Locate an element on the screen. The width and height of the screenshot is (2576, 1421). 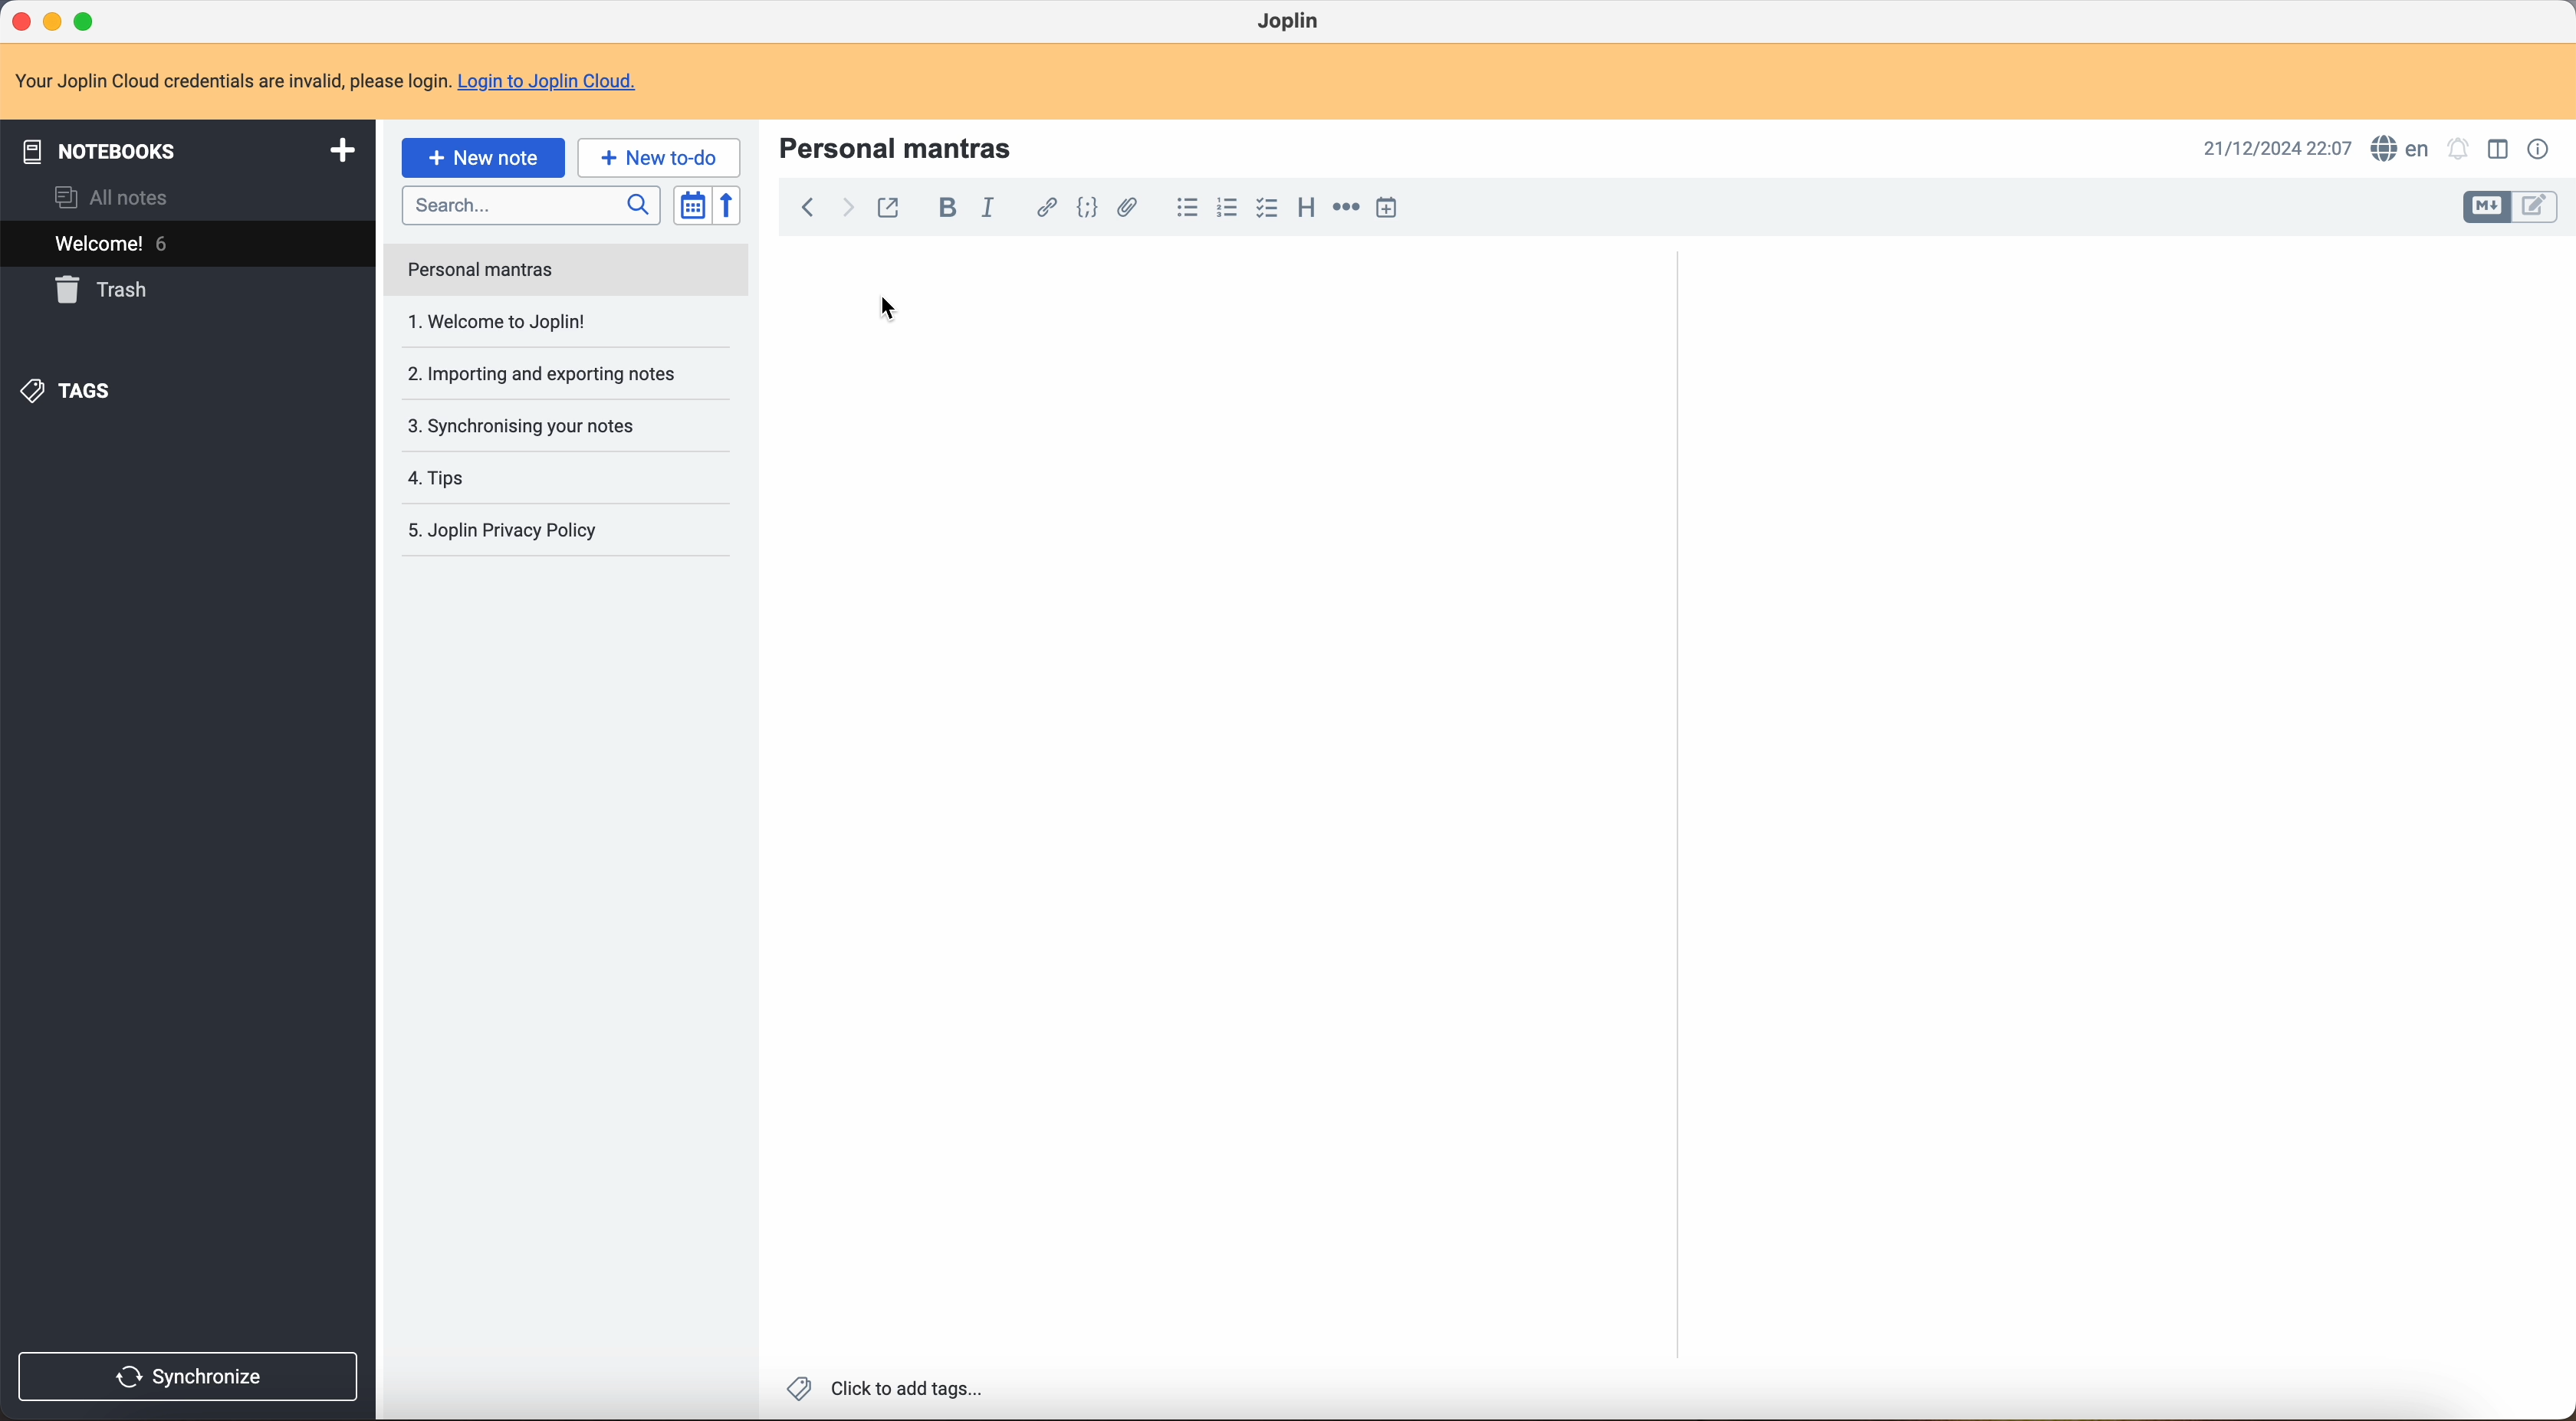
trash is located at coordinates (106, 290).